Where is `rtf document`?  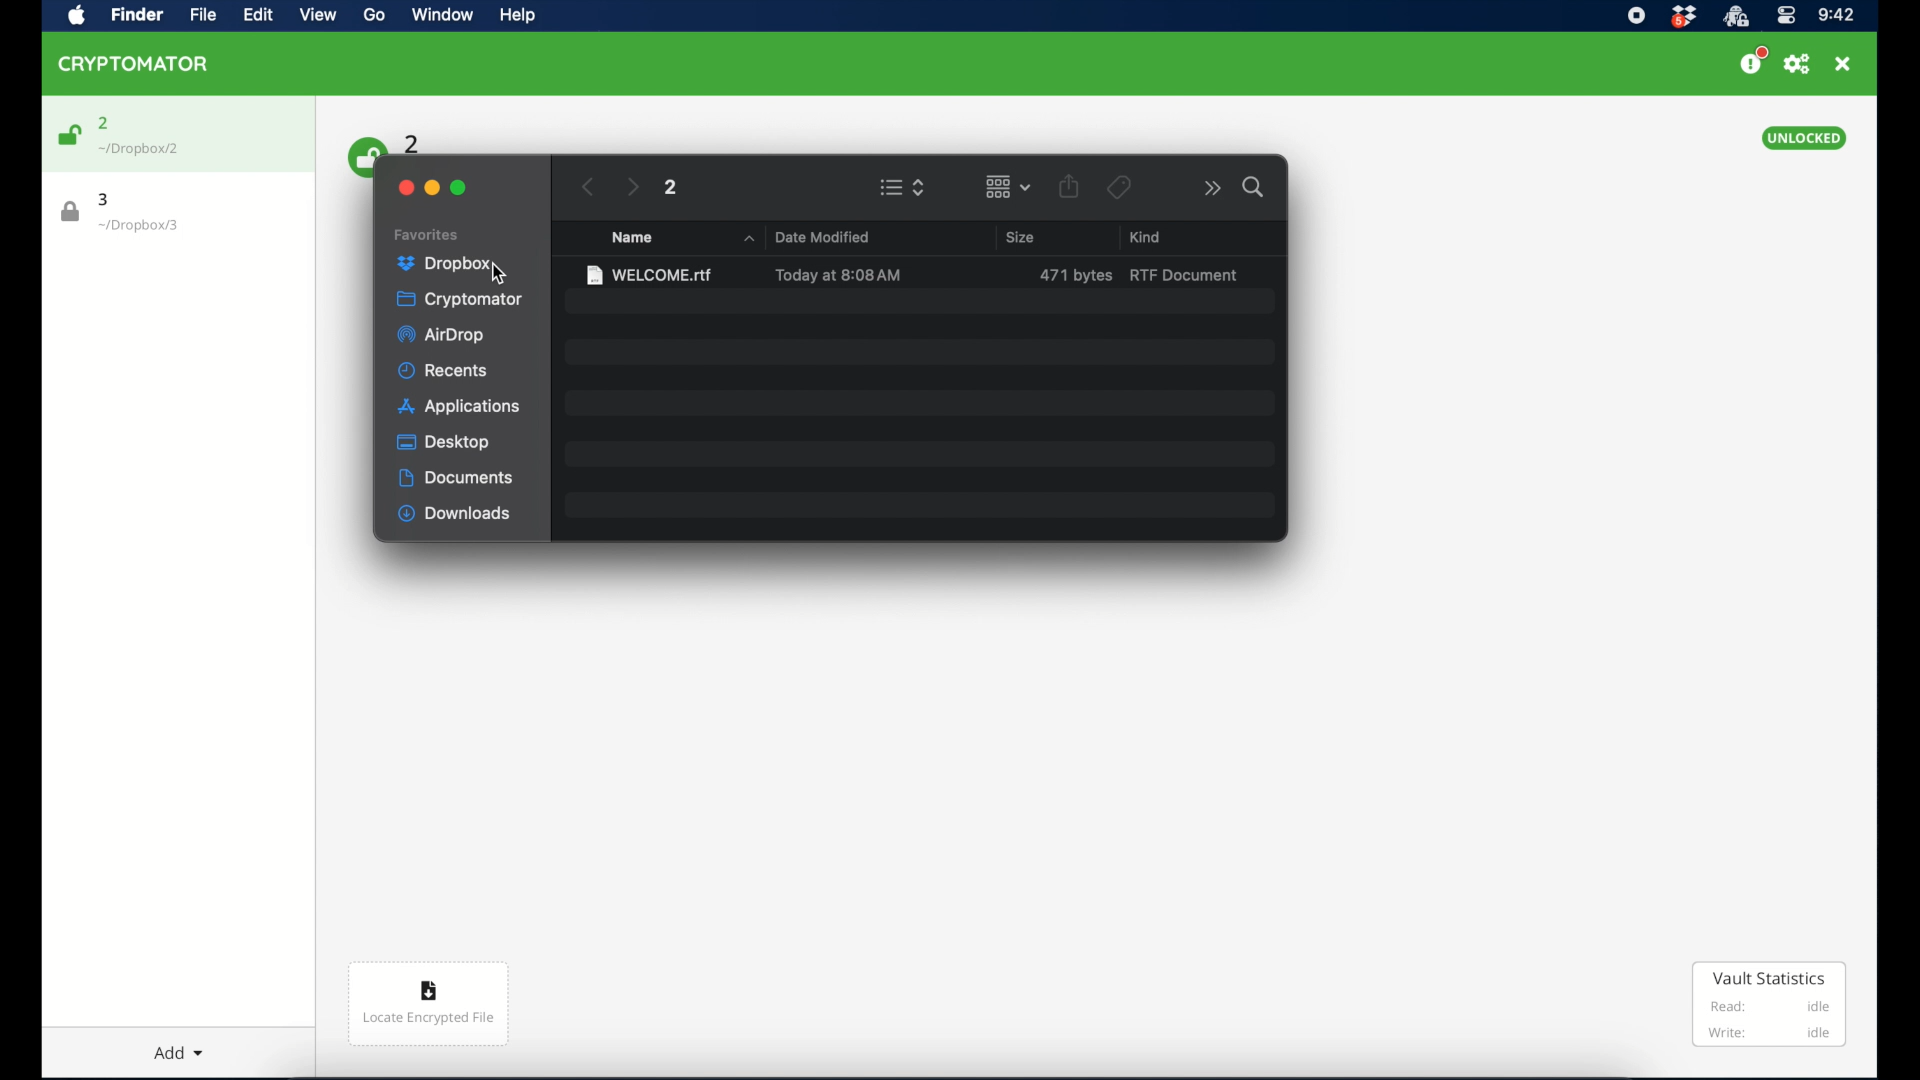 rtf document is located at coordinates (1184, 275).